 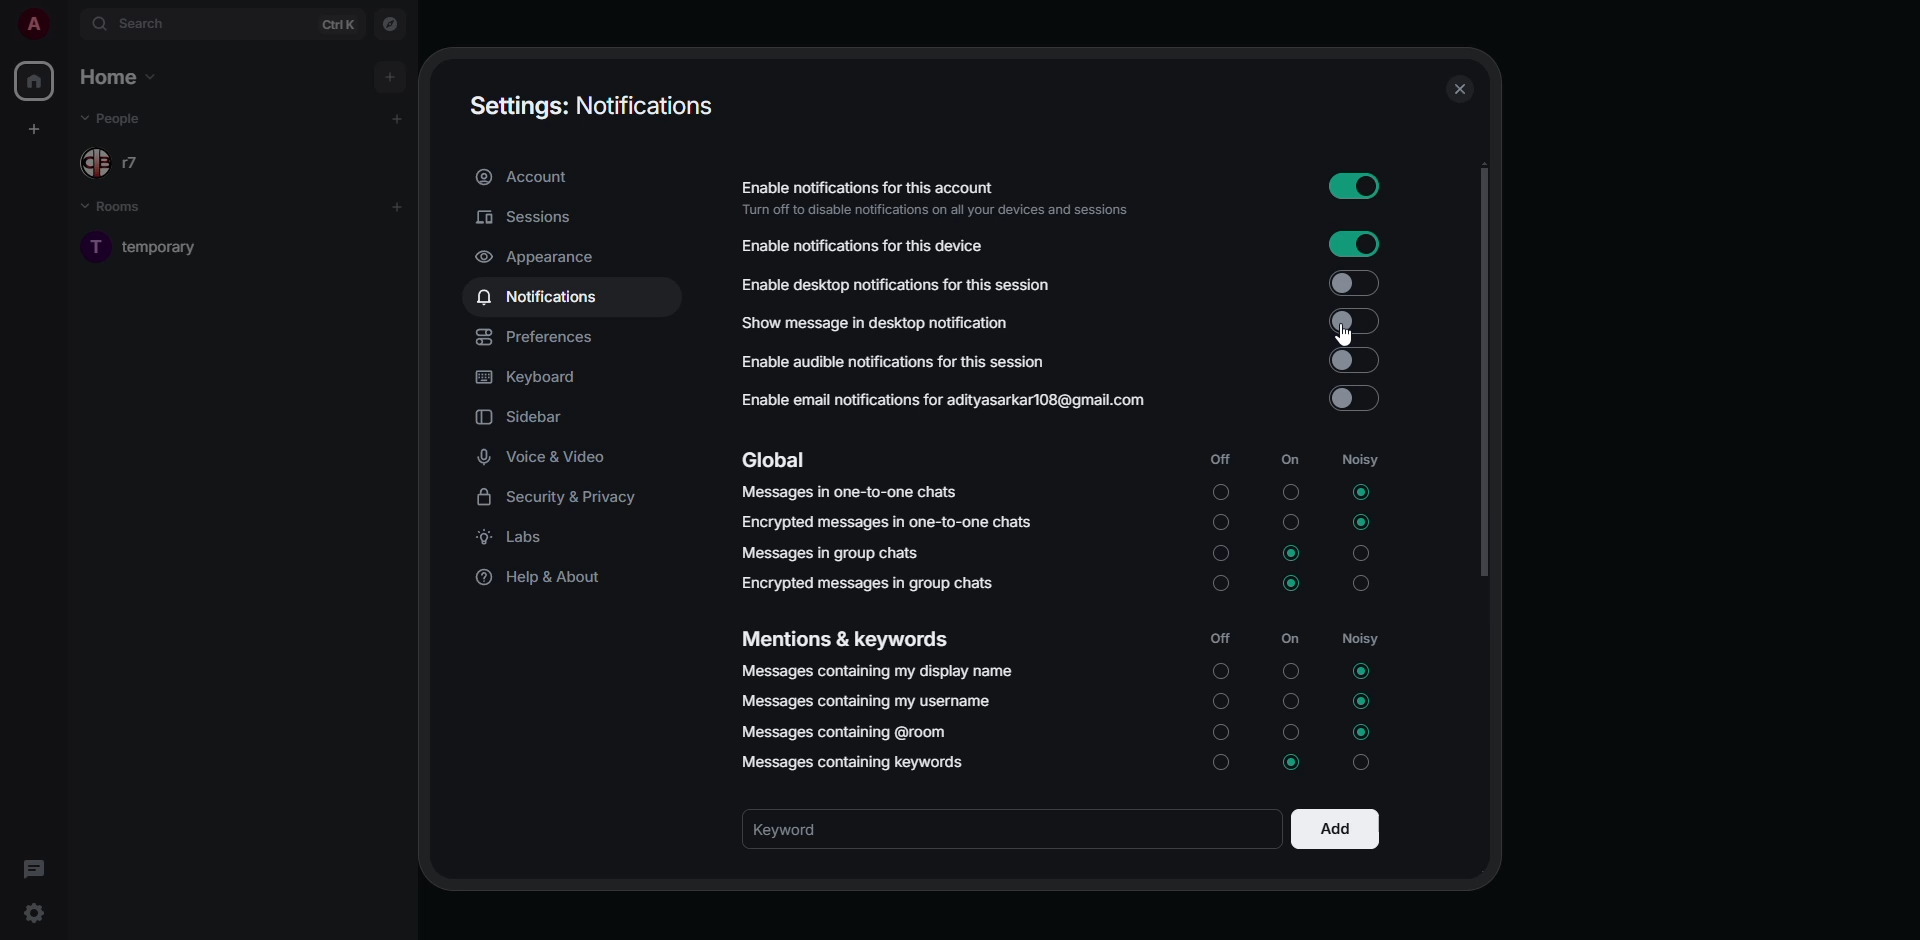 I want to click on enable email notifications, so click(x=942, y=402).